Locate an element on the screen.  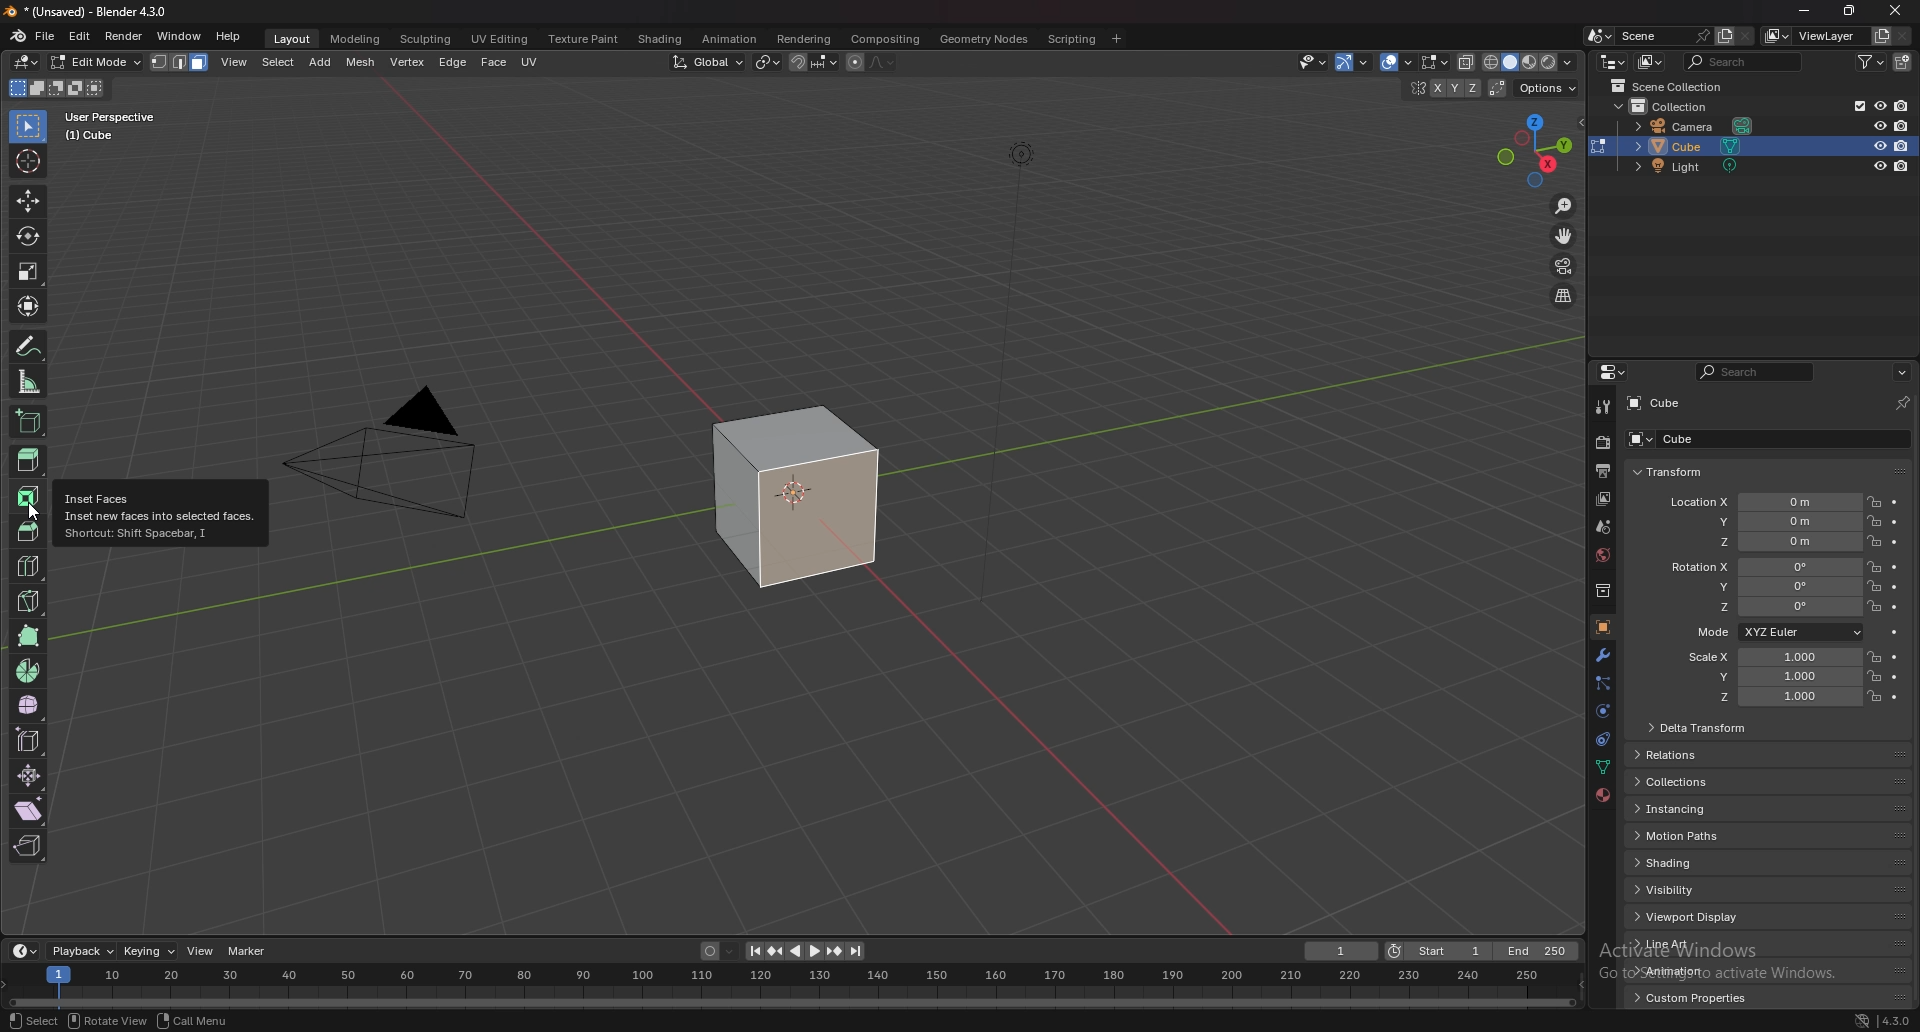
scale z is located at coordinates (1772, 697).